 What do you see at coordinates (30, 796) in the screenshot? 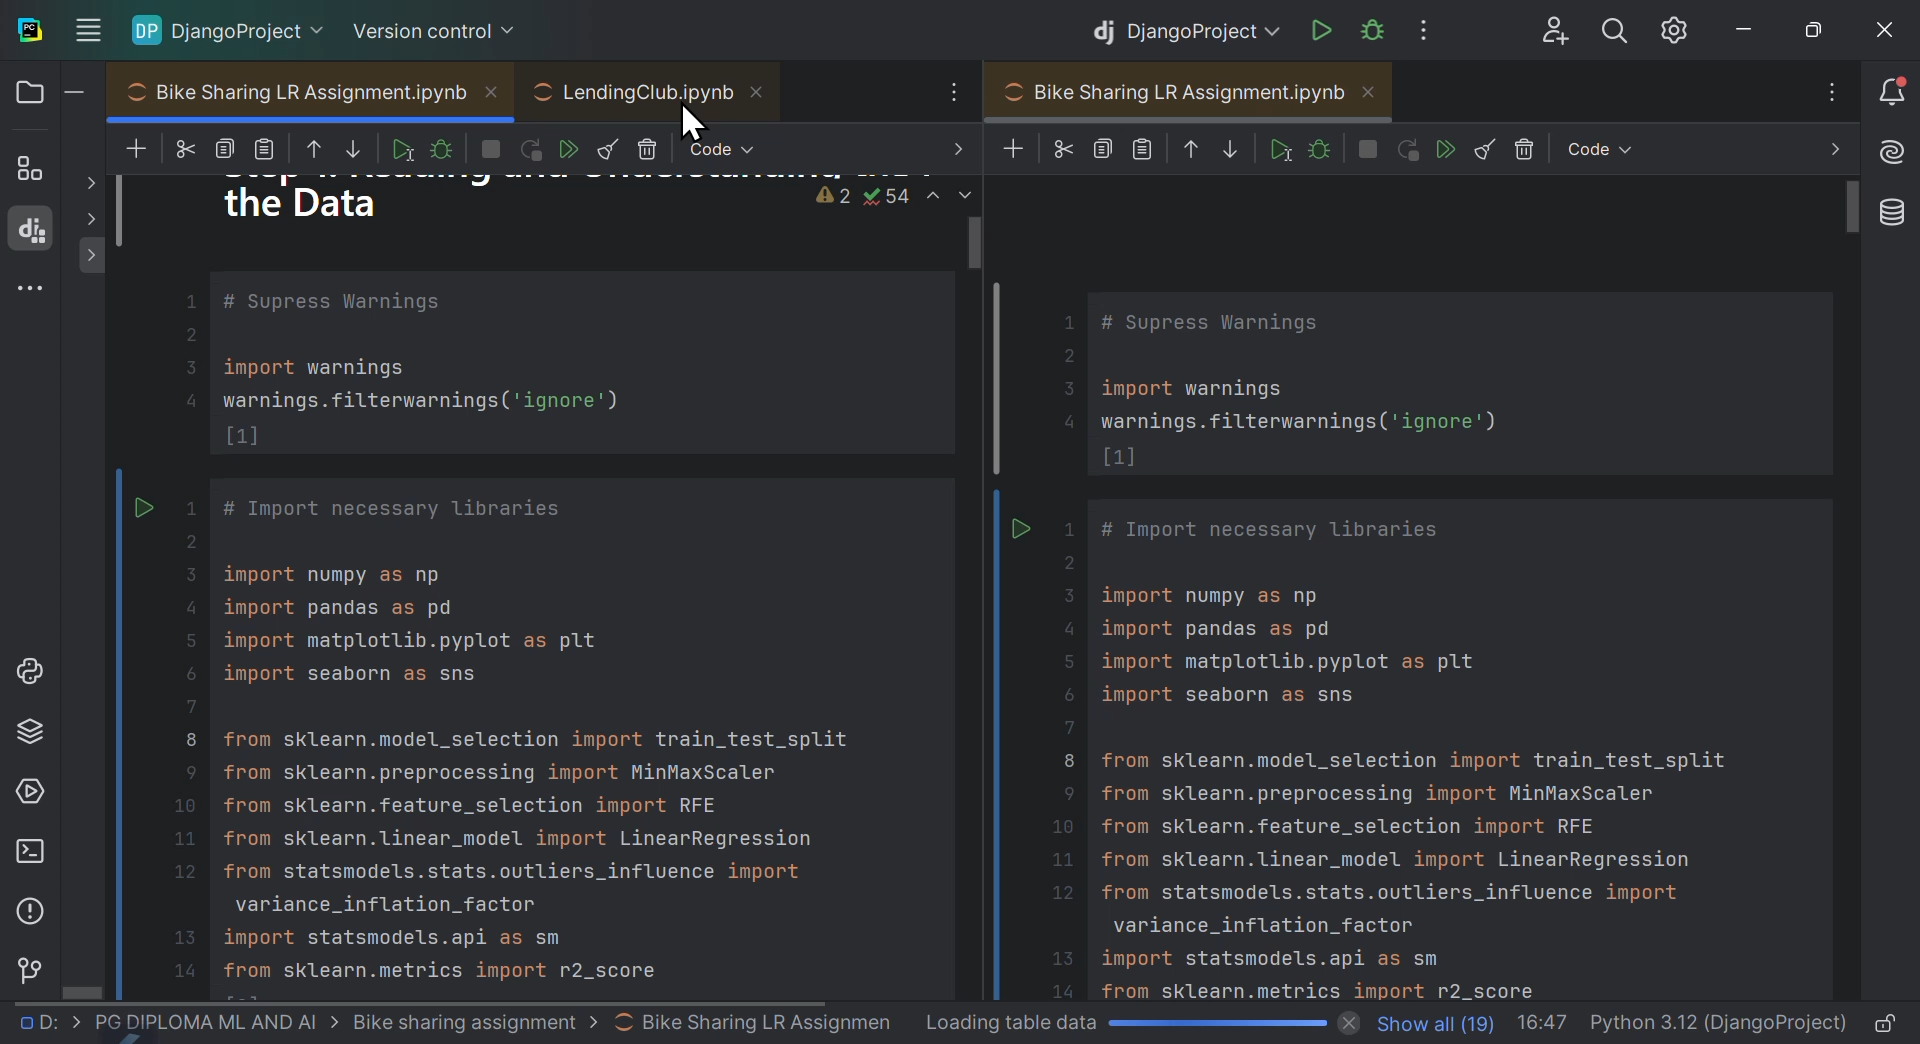
I see `Services` at bounding box center [30, 796].